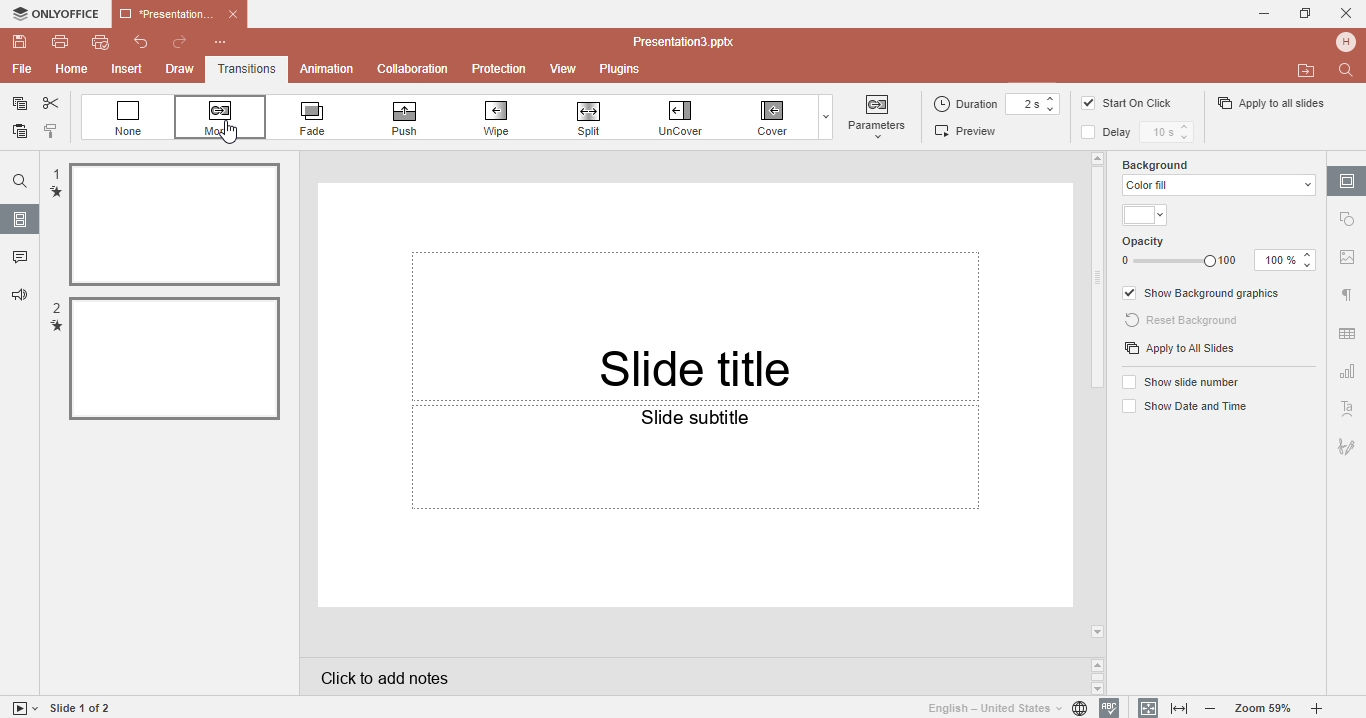 Image resolution: width=1366 pixels, height=718 pixels. Describe the element at coordinates (71, 69) in the screenshot. I see `Home` at that location.